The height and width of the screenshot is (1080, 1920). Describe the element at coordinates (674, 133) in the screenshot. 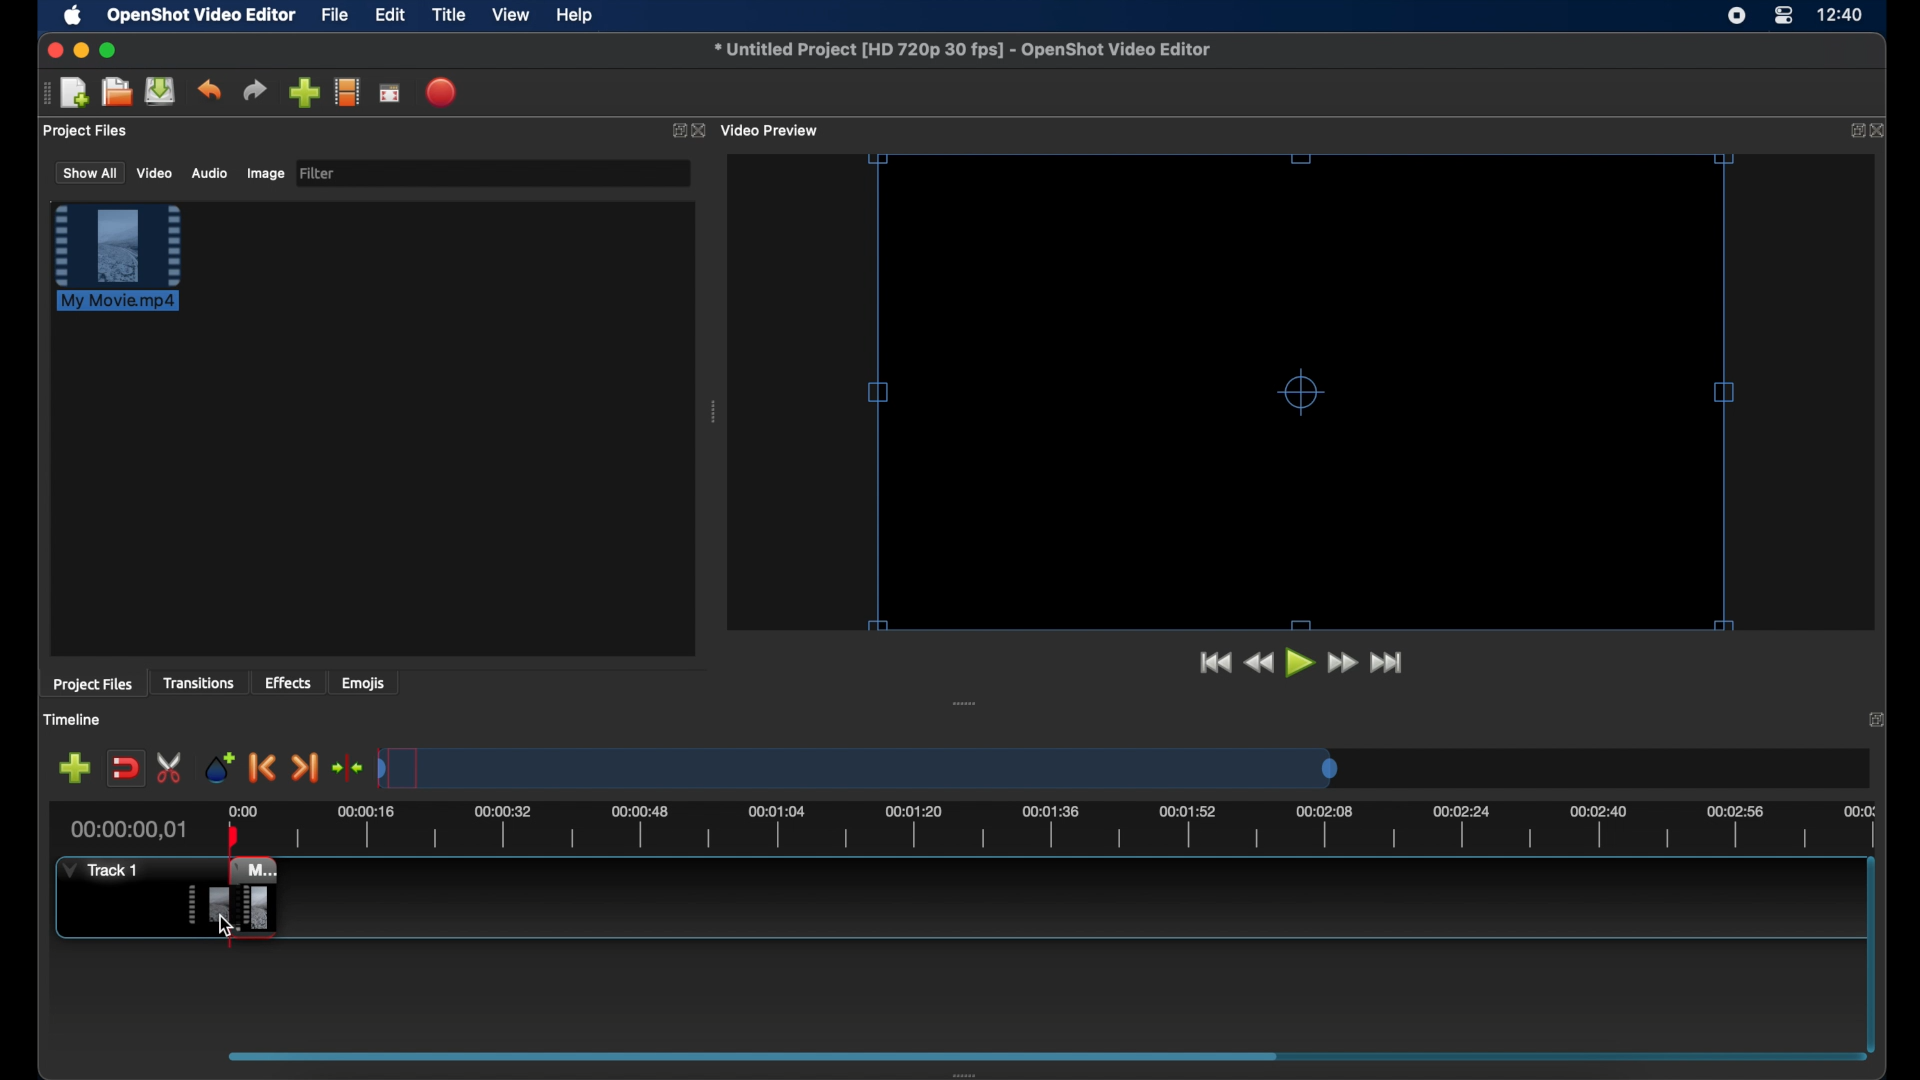

I see `expand` at that location.